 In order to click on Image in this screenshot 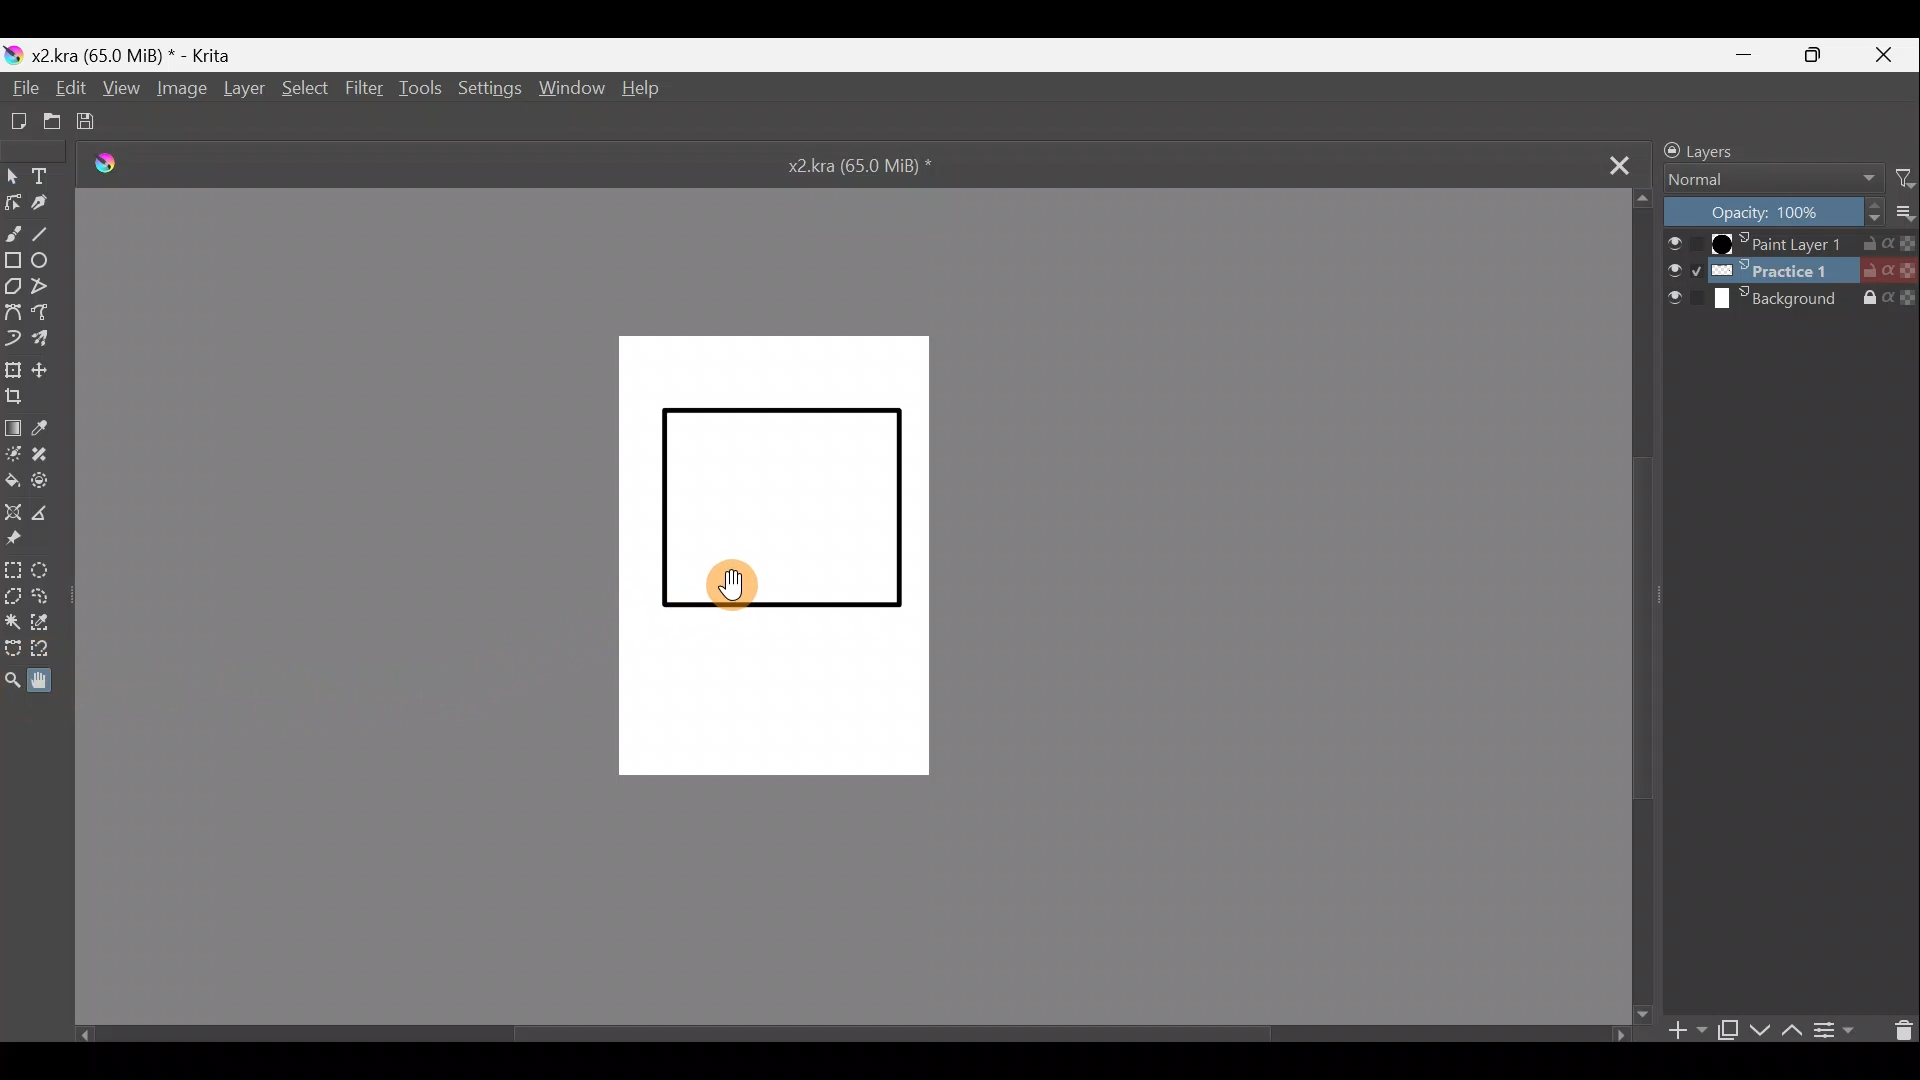, I will do `click(185, 93)`.